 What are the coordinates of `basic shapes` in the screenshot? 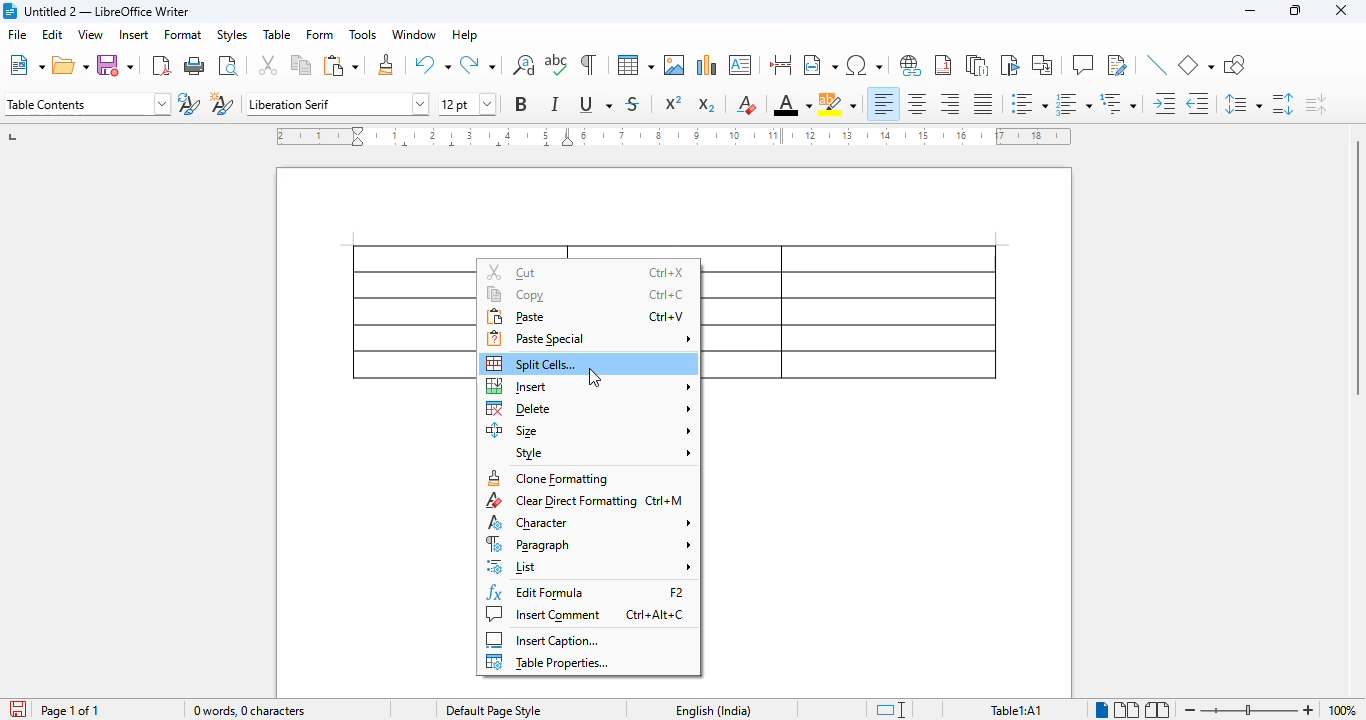 It's located at (1196, 65).